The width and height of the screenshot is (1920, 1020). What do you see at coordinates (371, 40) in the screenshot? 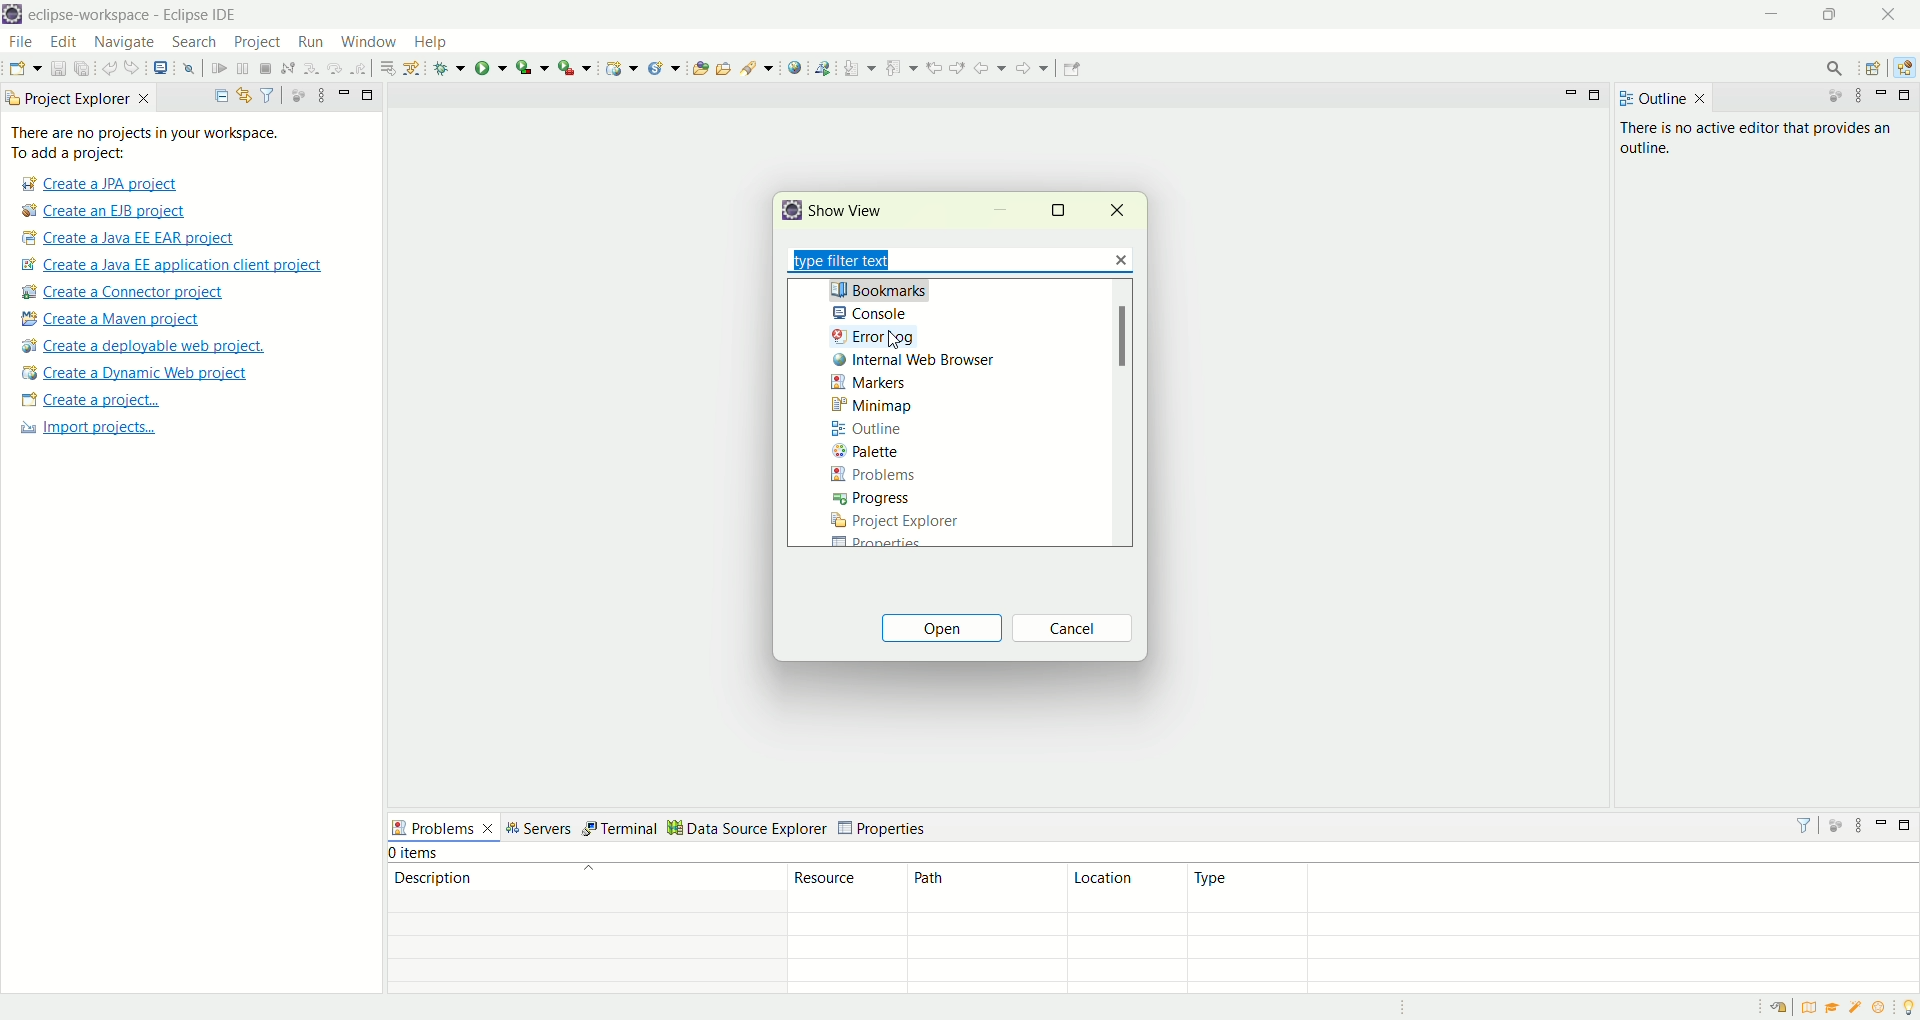
I see `window` at bounding box center [371, 40].